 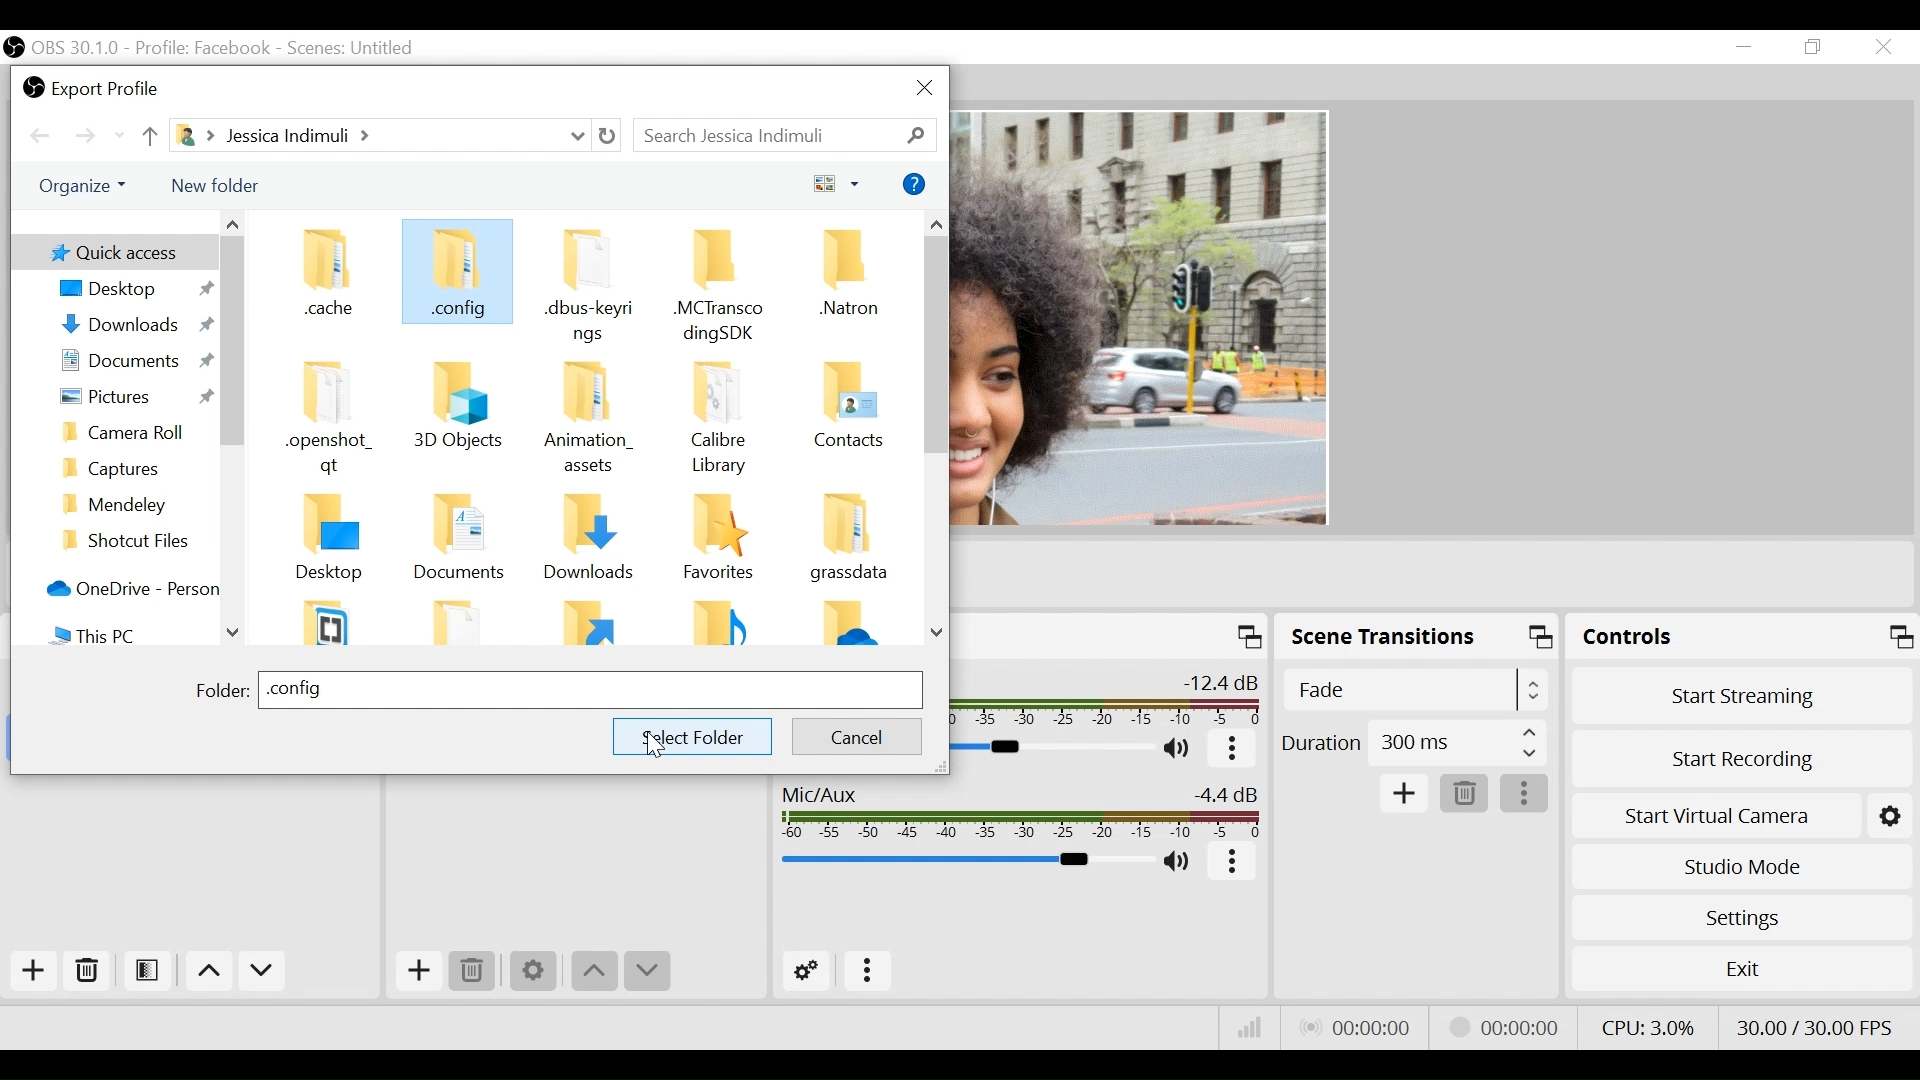 I want to click on Folder, so click(x=590, y=285).